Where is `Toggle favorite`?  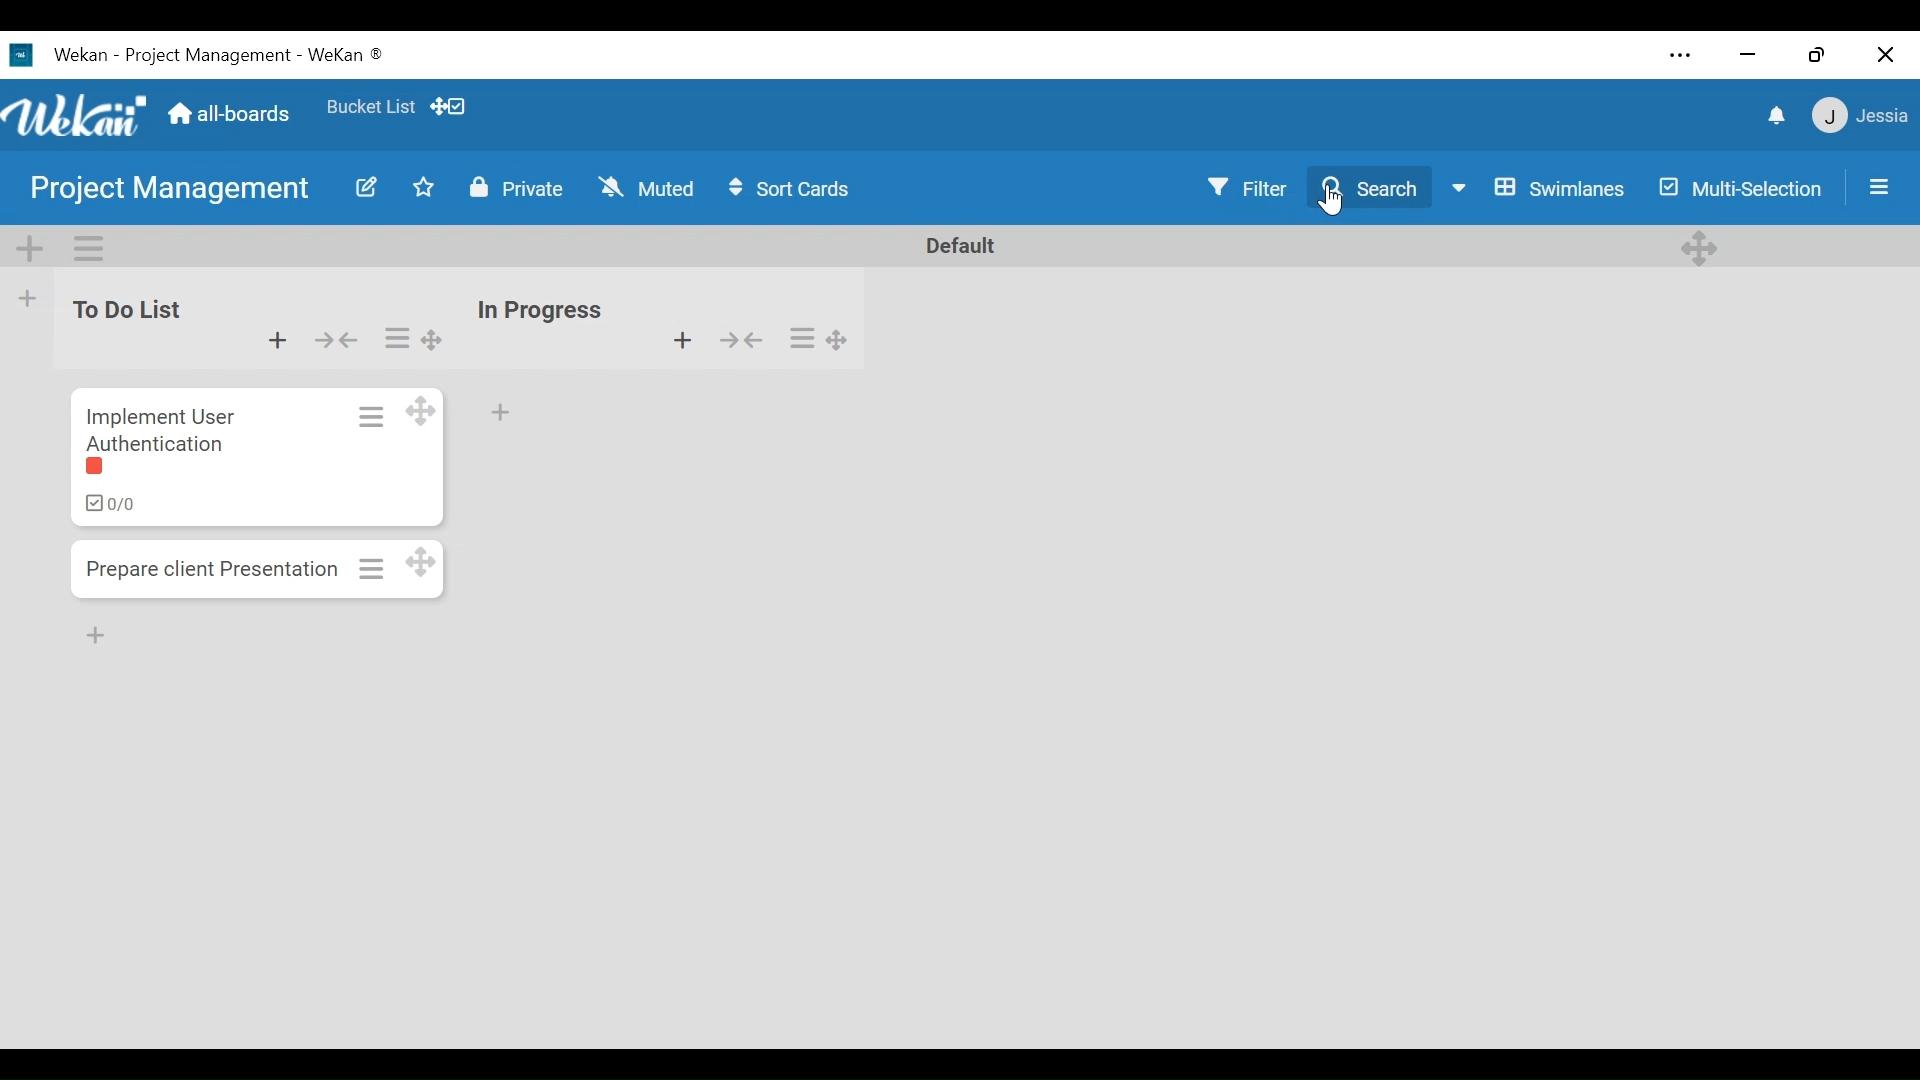 Toggle favorite is located at coordinates (424, 189).